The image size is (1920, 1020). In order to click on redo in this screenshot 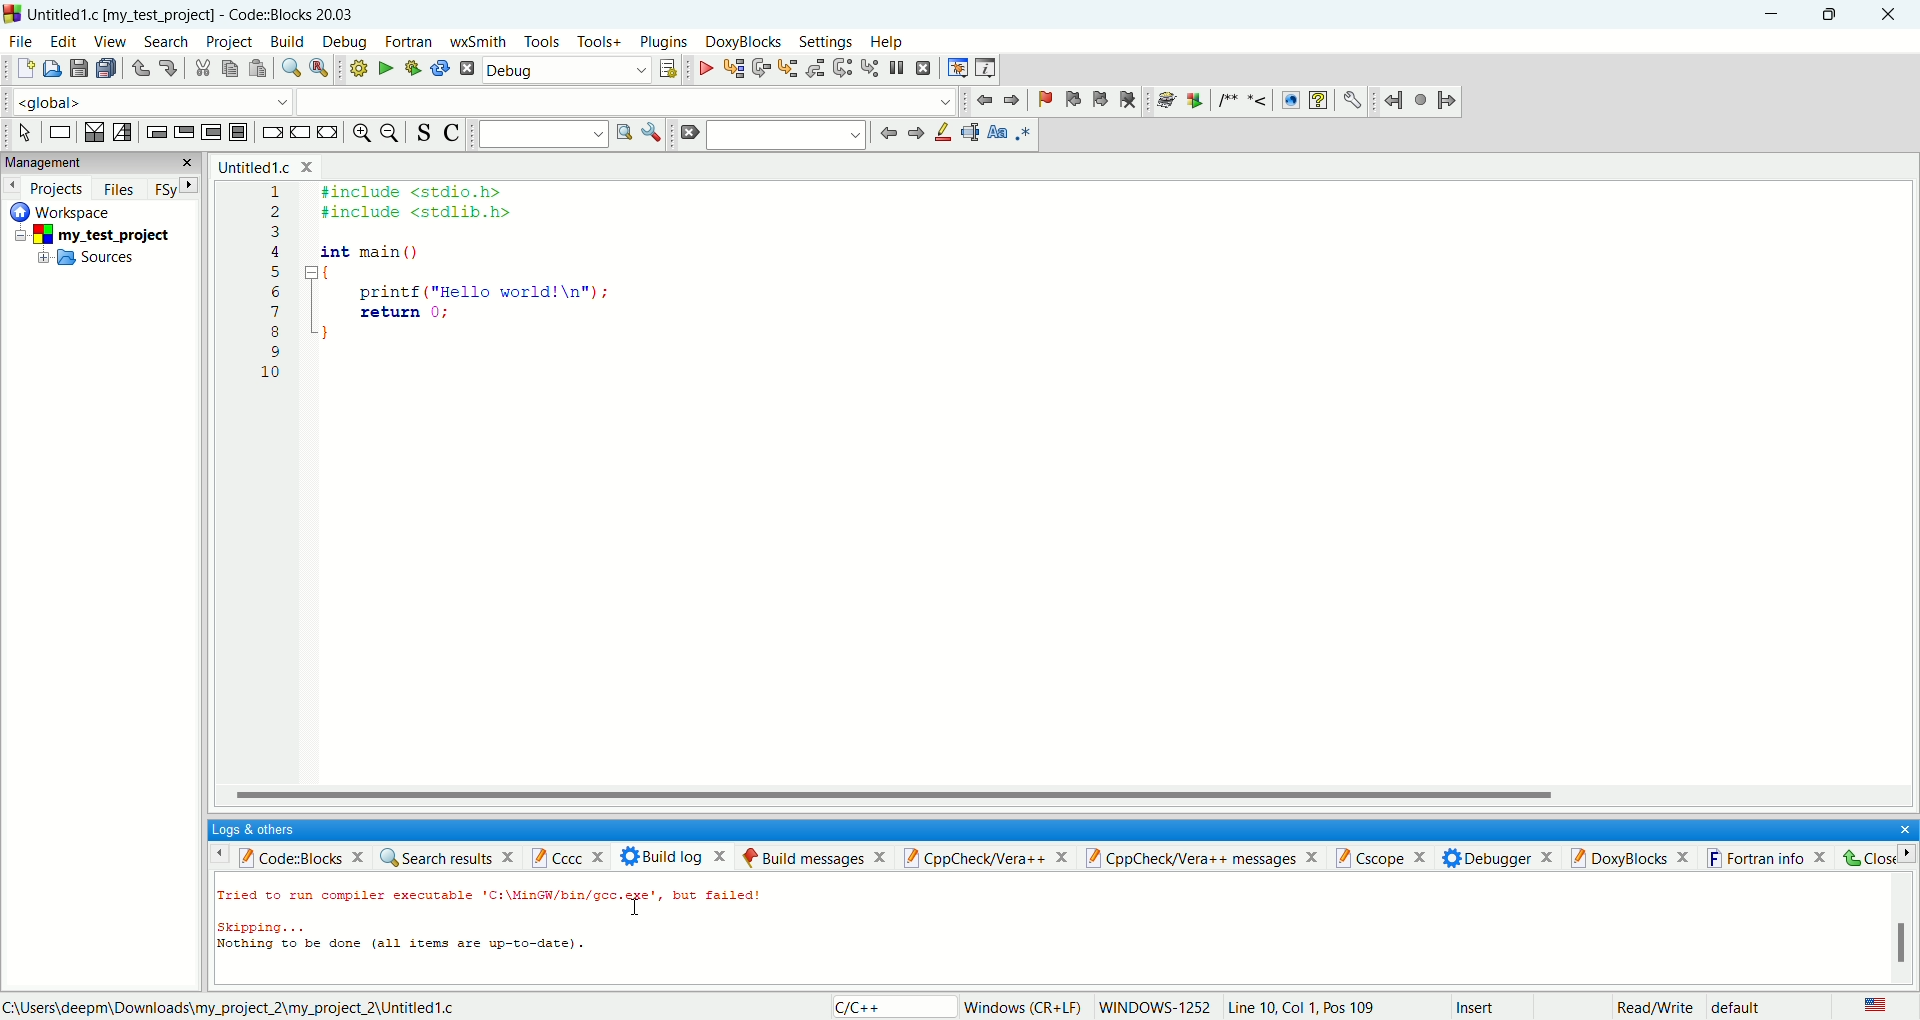, I will do `click(163, 66)`.